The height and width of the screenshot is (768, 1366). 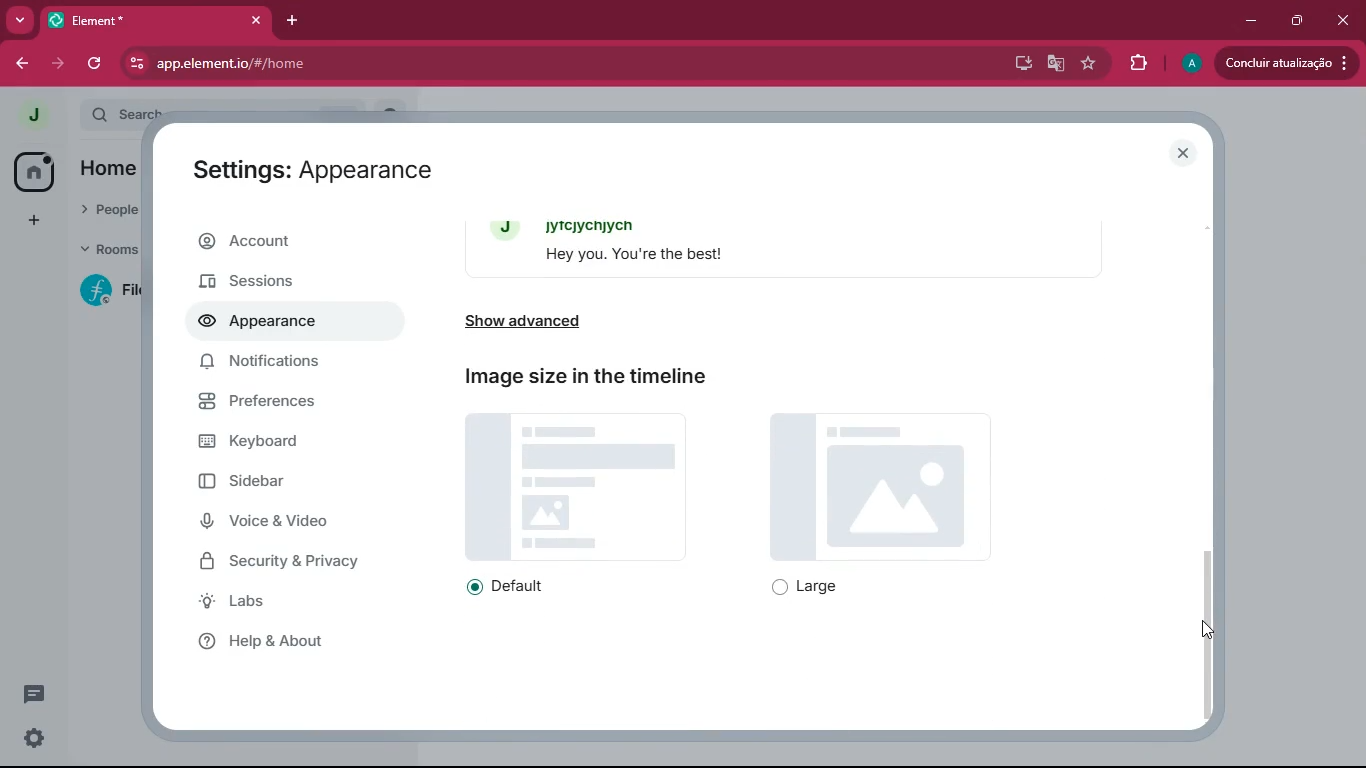 I want to click on close, so click(x=1186, y=154).